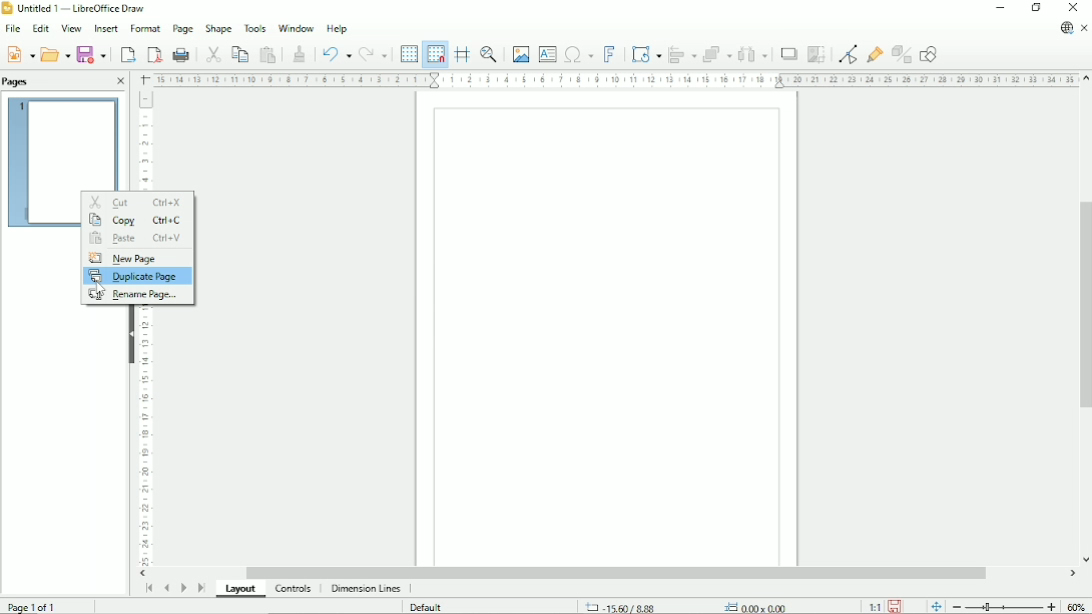 This screenshot has height=614, width=1092. What do you see at coordinates (18, 81) in the screenshot?
I see `Pages` at bounding box center [18, 81].